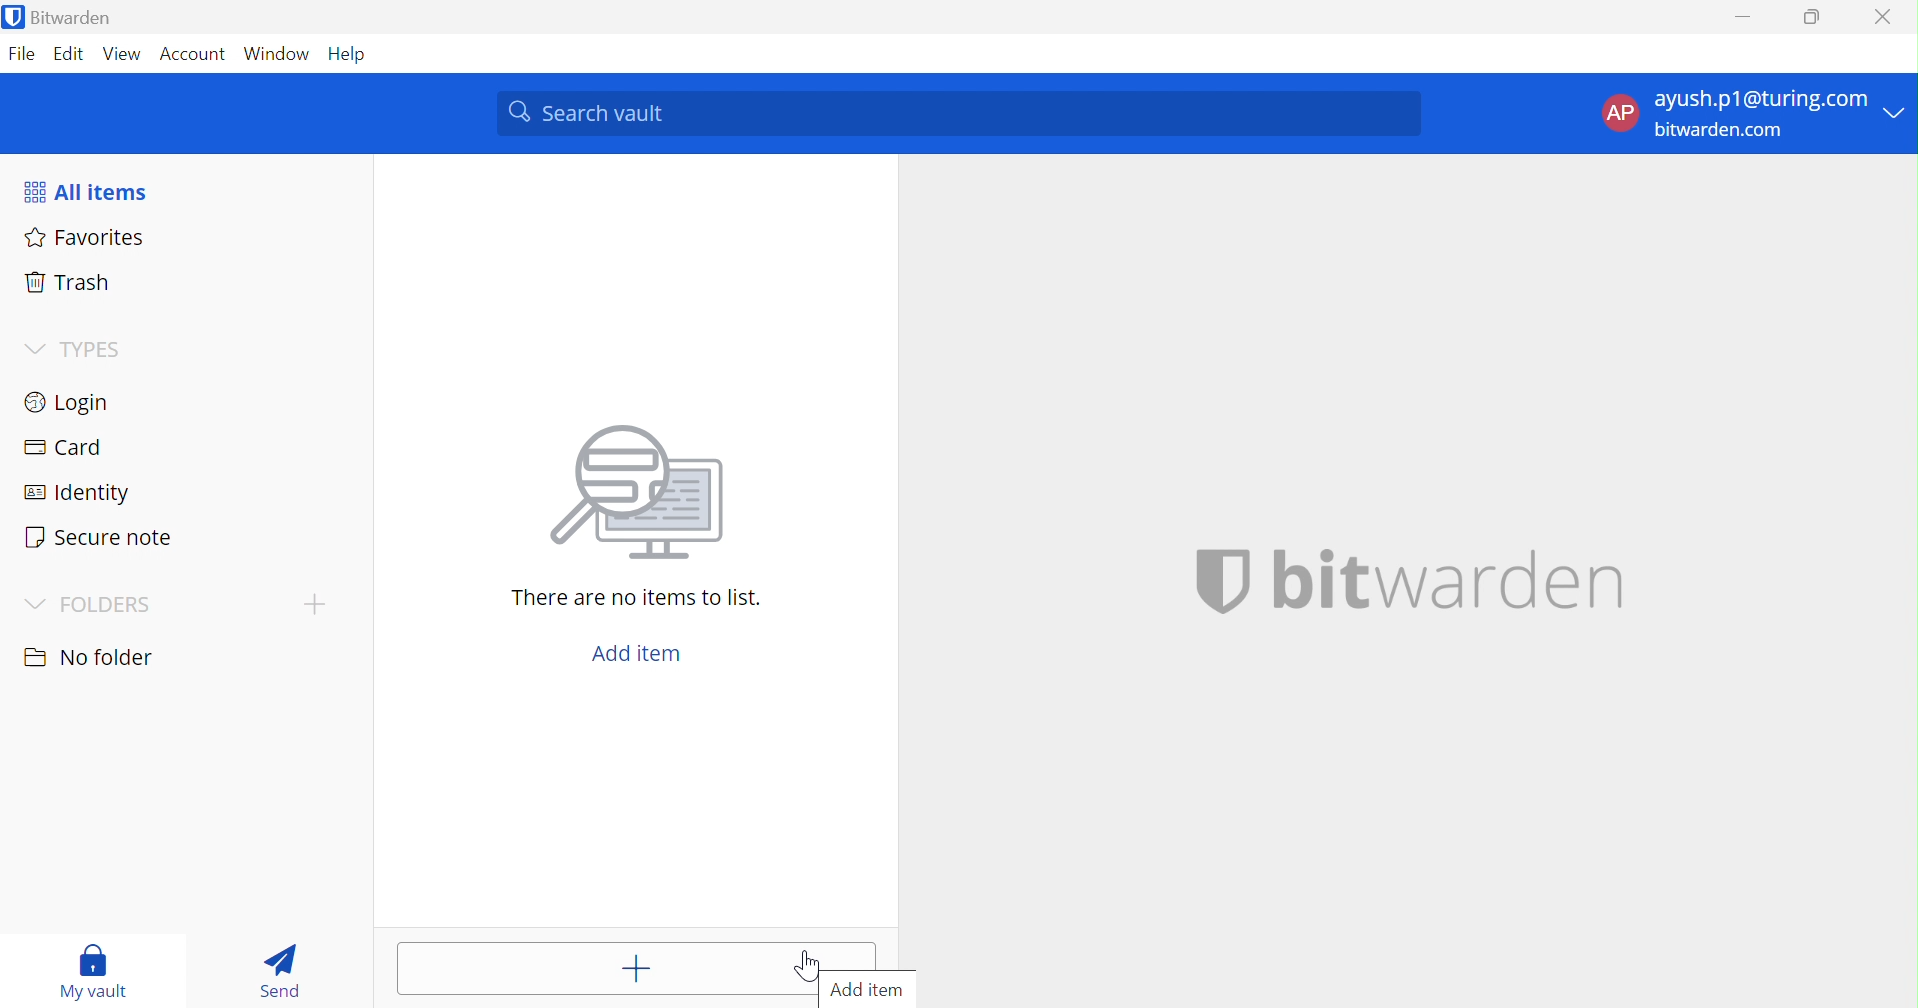 This screenshot has width=1918, height=1008. I want to click on There are no items to list., so click(638, 600).